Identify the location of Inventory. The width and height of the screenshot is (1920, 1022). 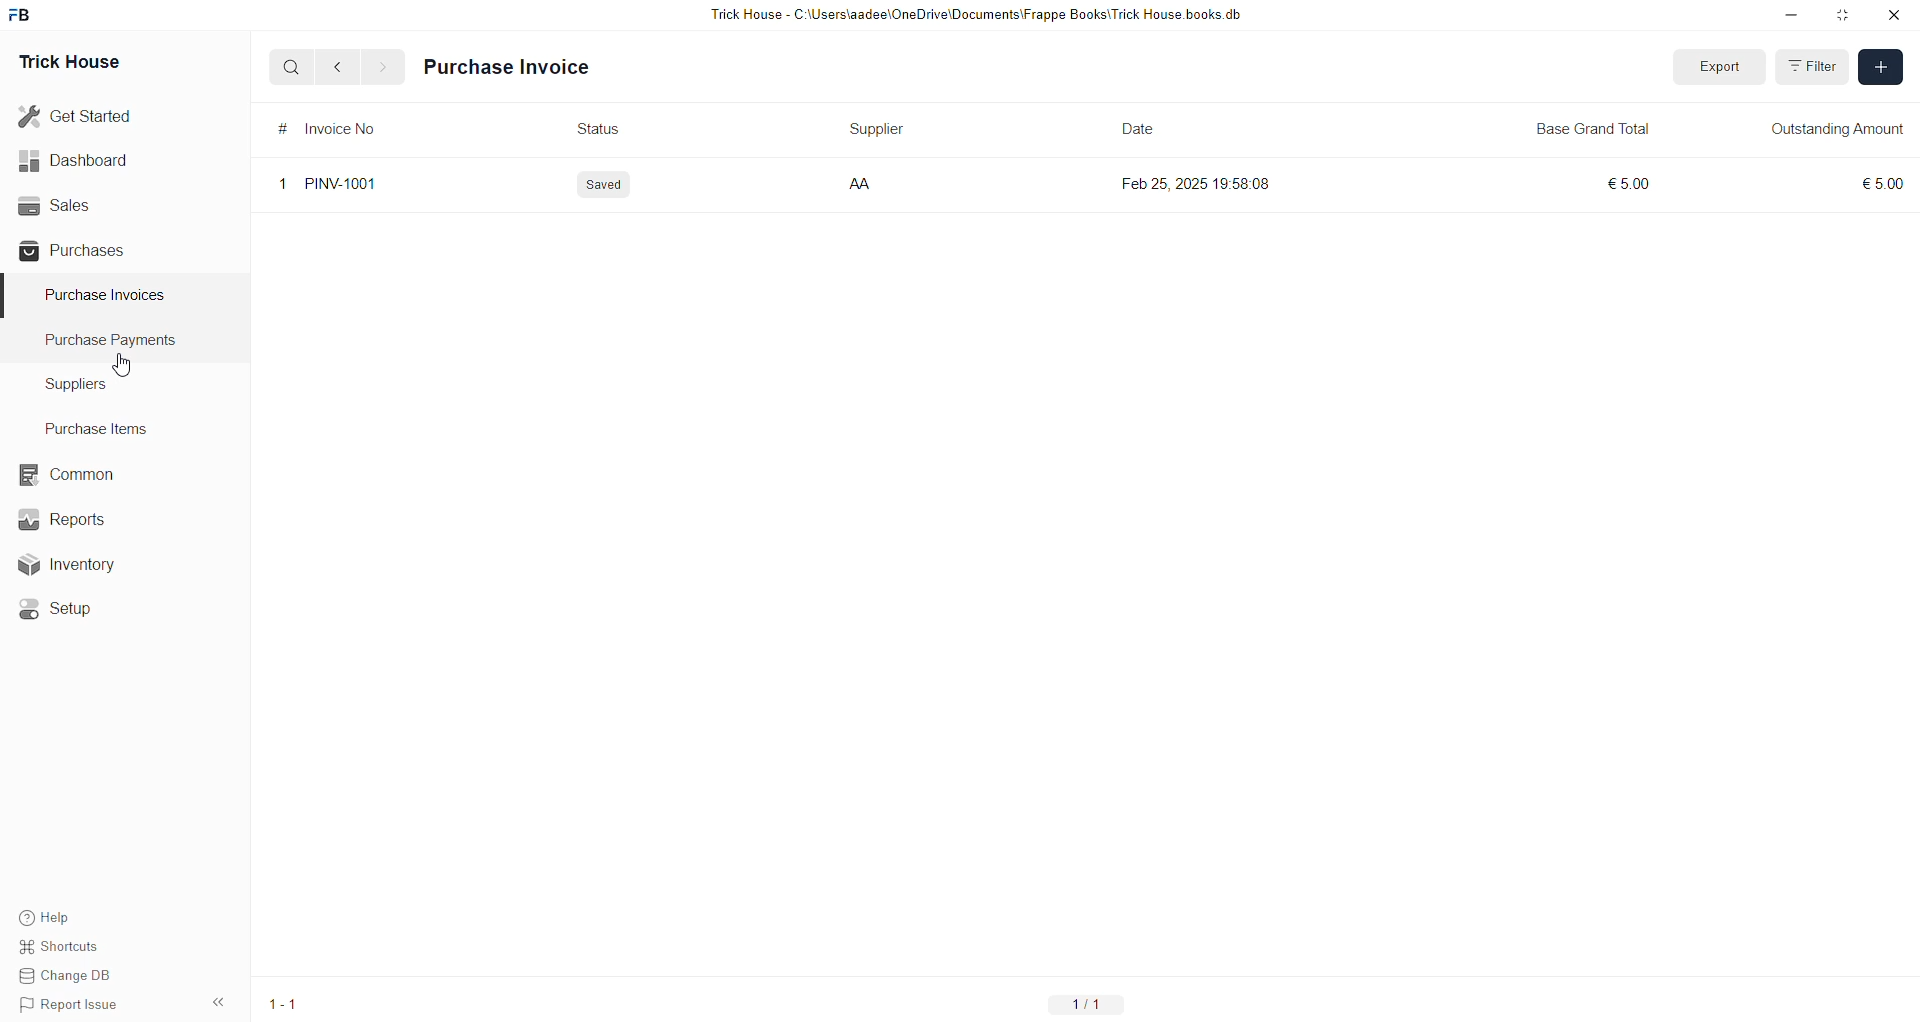
(68, 563).